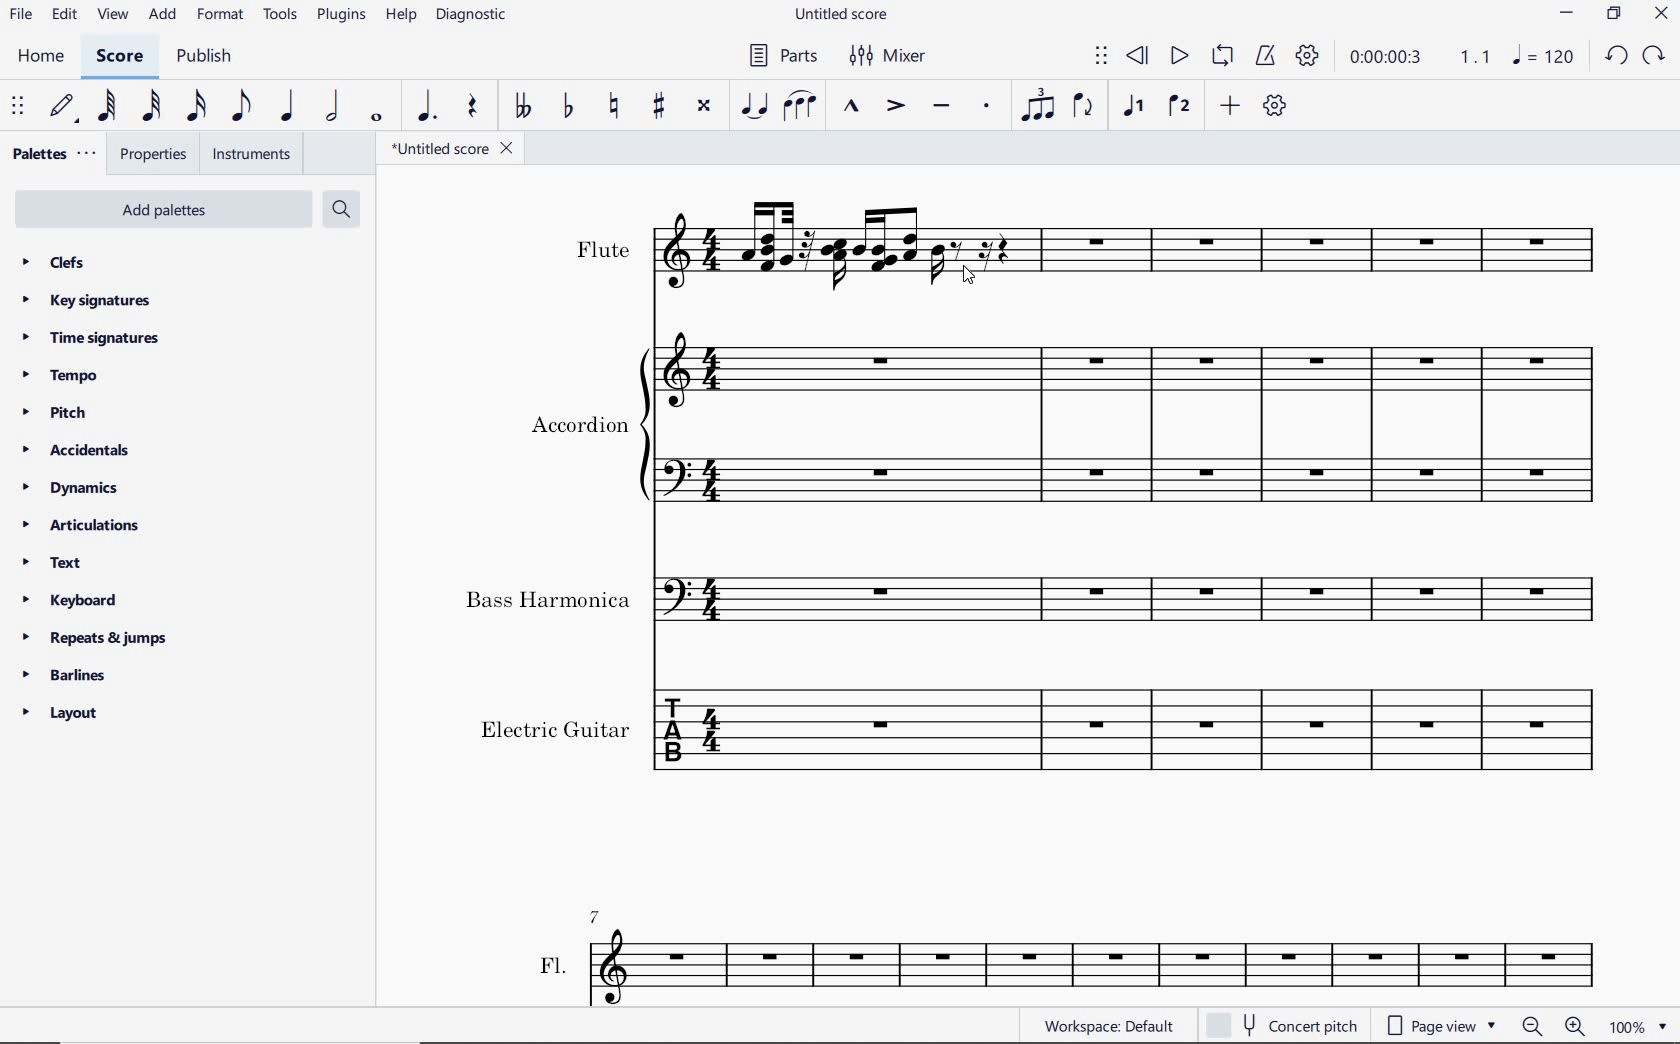 The height and width of the screenshot is (1044, 1680). I want to click on whole note, so click(376, 119).